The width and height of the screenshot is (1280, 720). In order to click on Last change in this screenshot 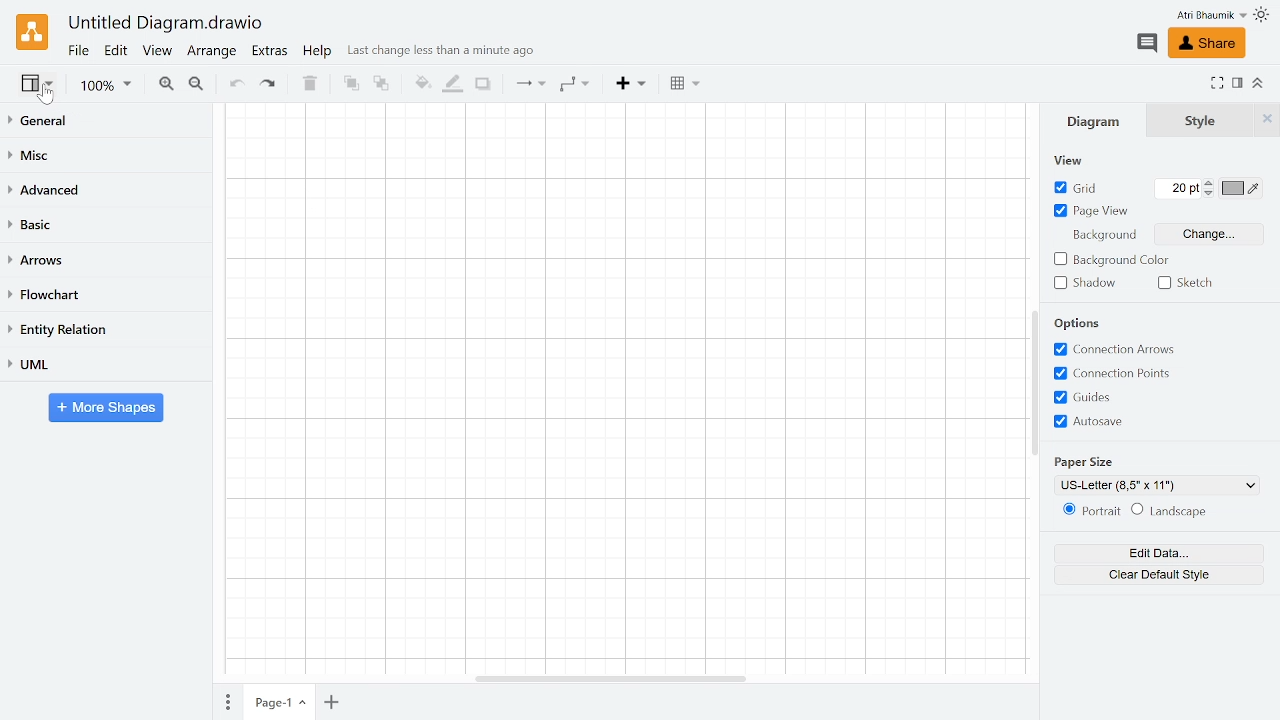, I will do `click(446, 53)`.